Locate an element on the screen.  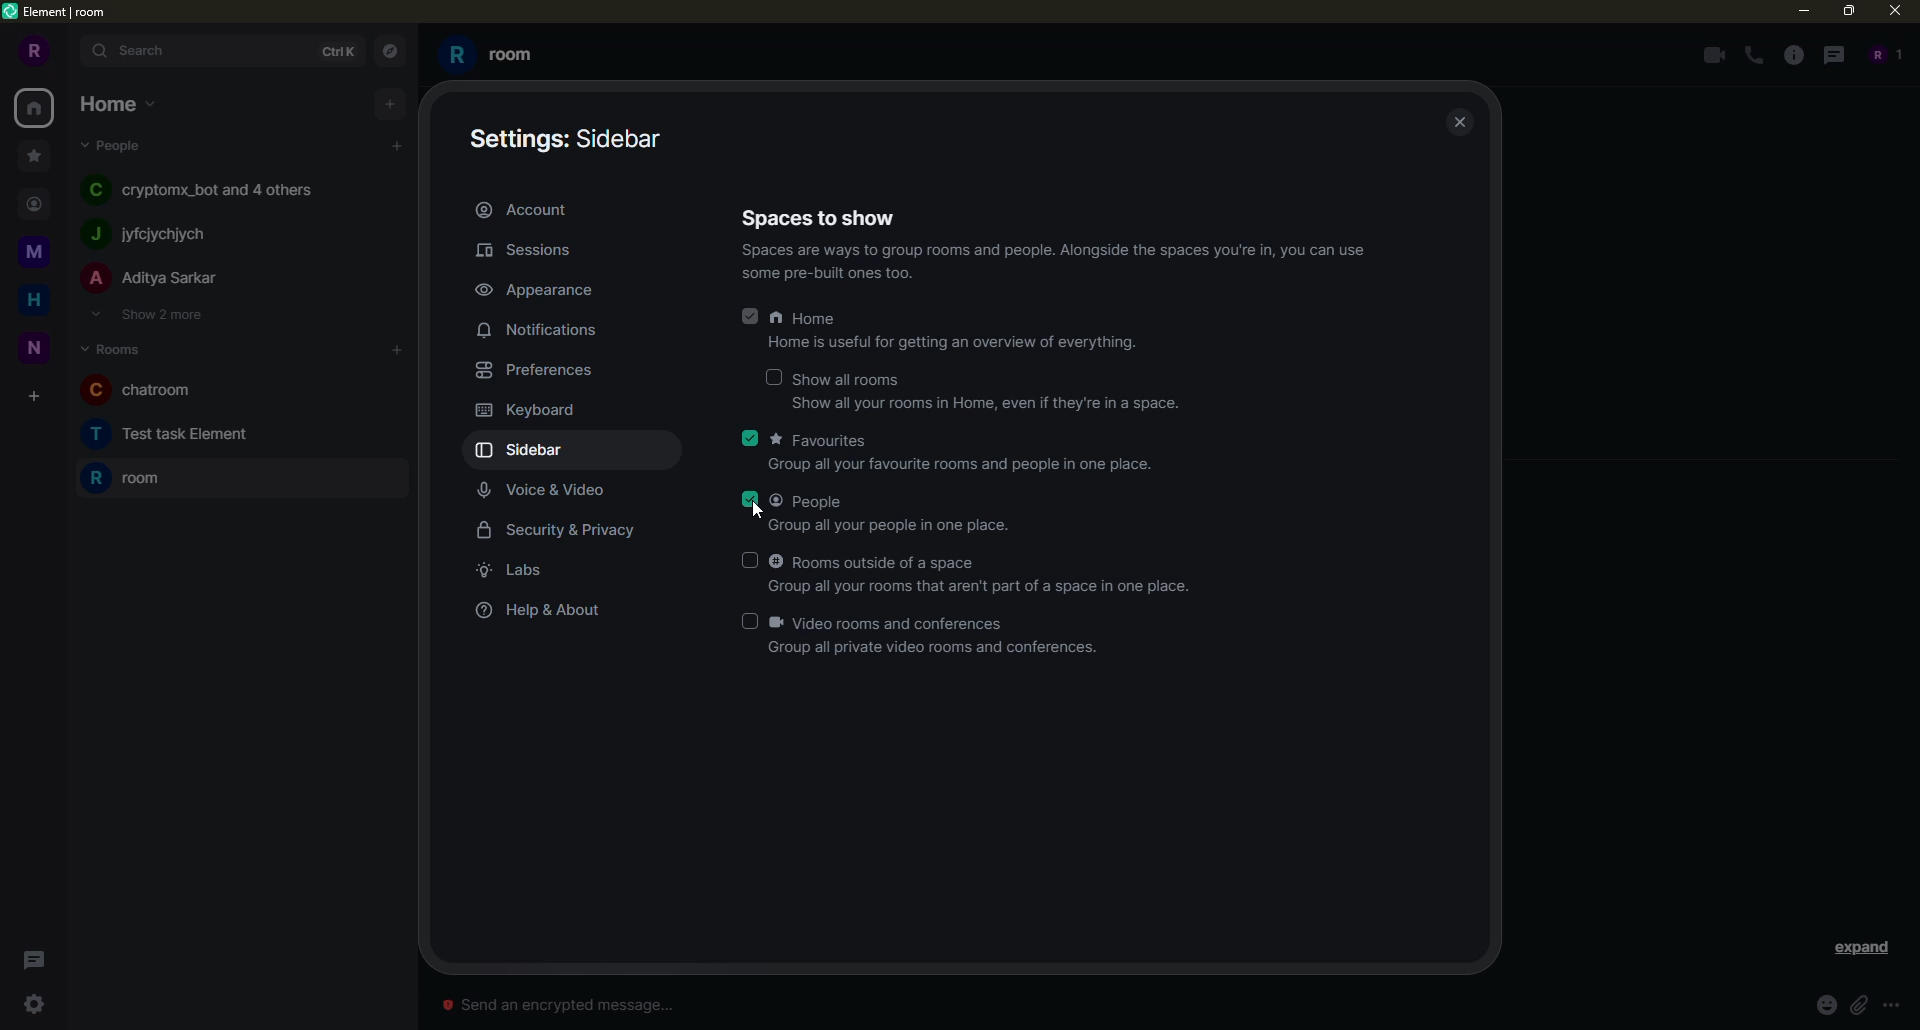
appearance is located at coordinates (537, 288).